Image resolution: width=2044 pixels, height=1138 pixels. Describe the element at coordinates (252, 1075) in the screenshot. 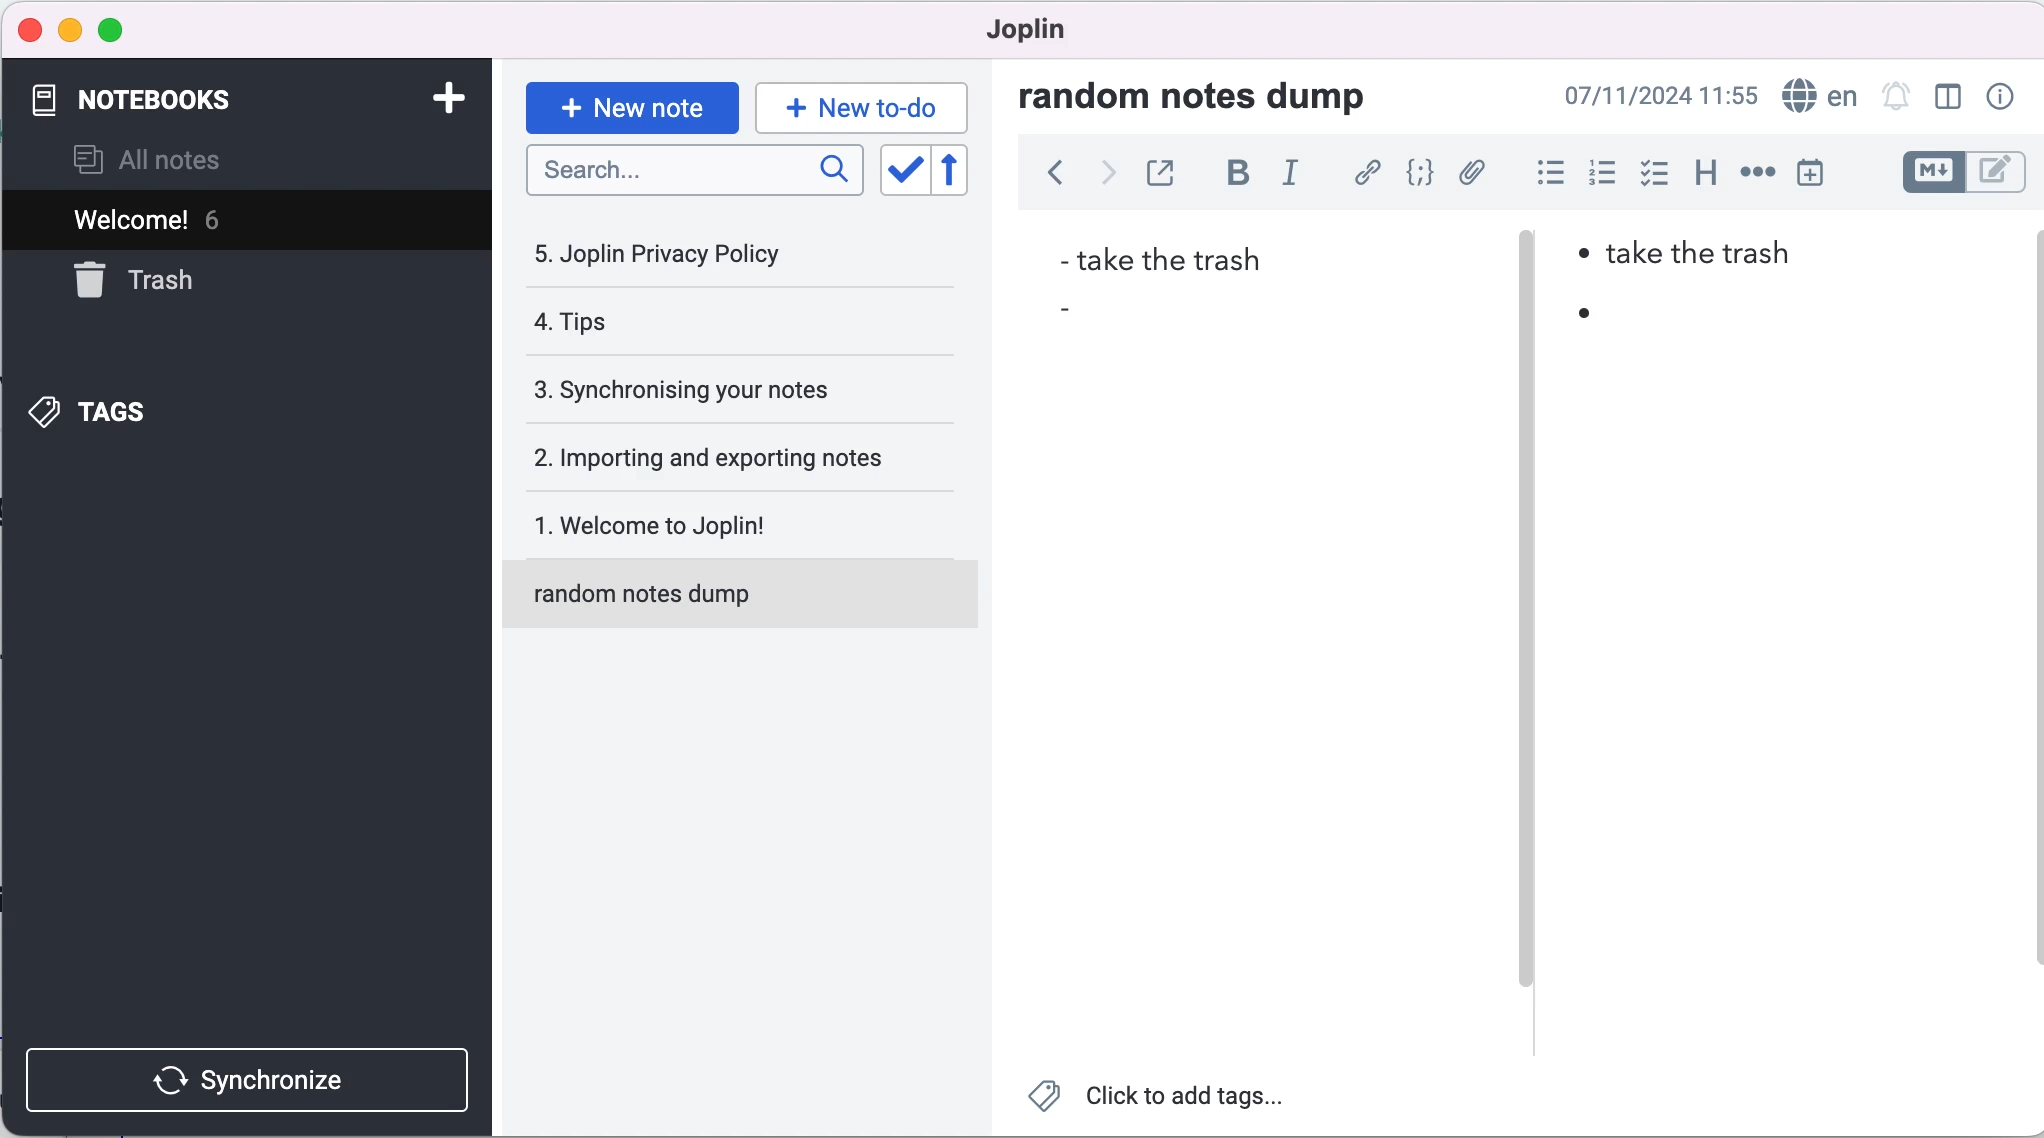

I see `synchronize` at that location.